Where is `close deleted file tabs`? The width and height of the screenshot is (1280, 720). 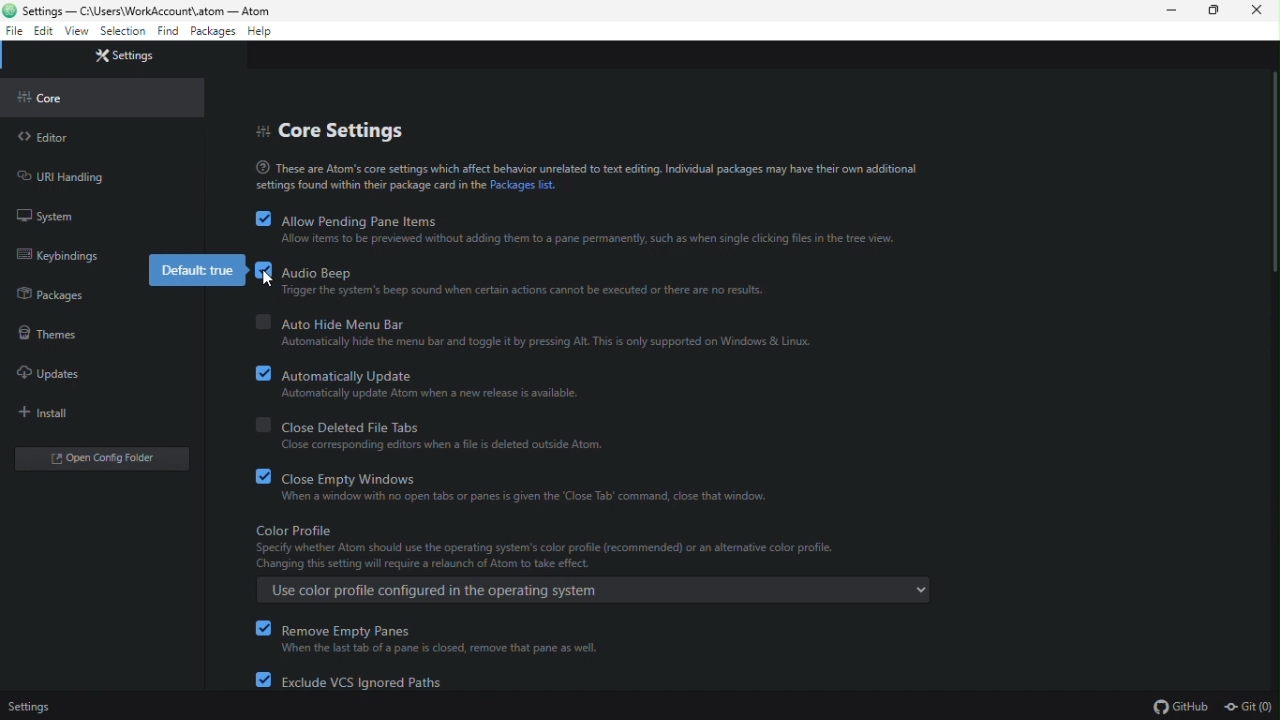 close deleted file tabs is located at coordinates (432, 426).